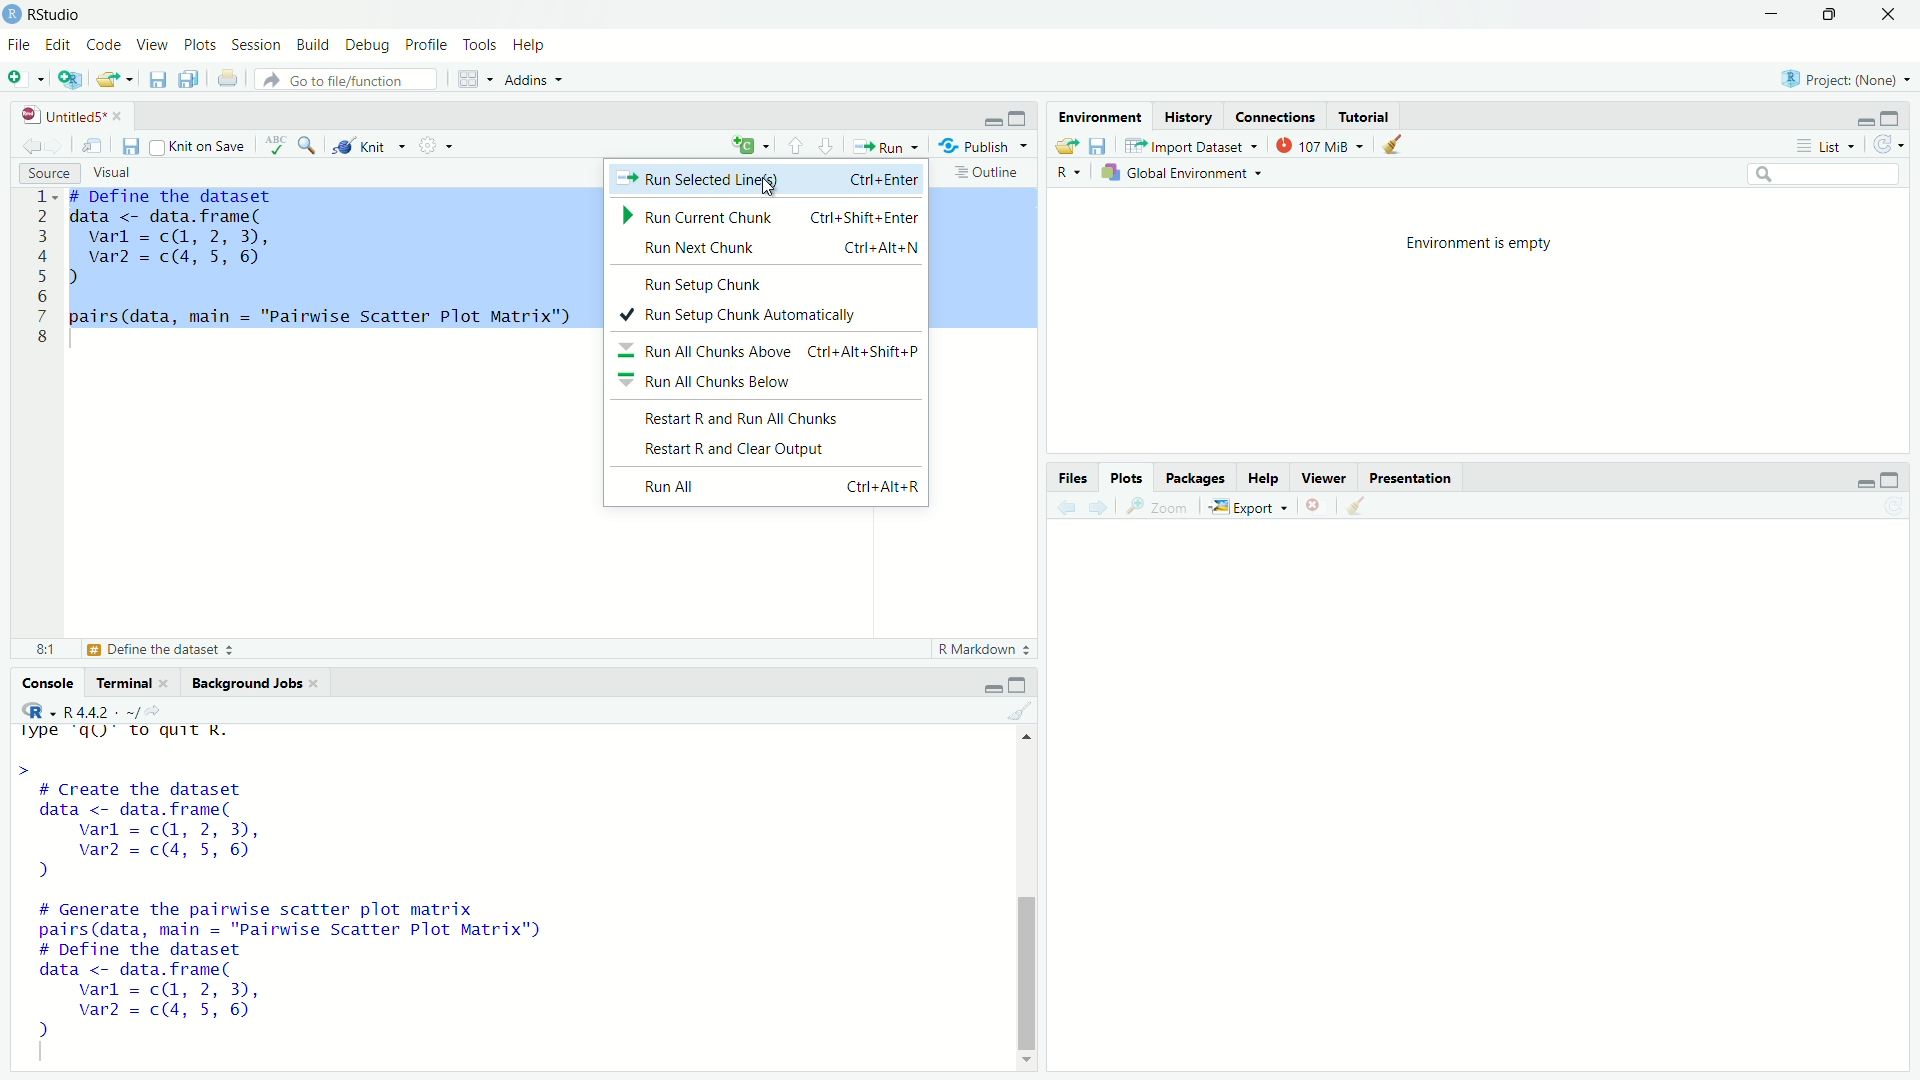 This screenshot has height=1080, width=1920. What do you see at coordinates (1186, 172) in the screenshot?
I see `Global Environment` at bounding box center [1186, 172].